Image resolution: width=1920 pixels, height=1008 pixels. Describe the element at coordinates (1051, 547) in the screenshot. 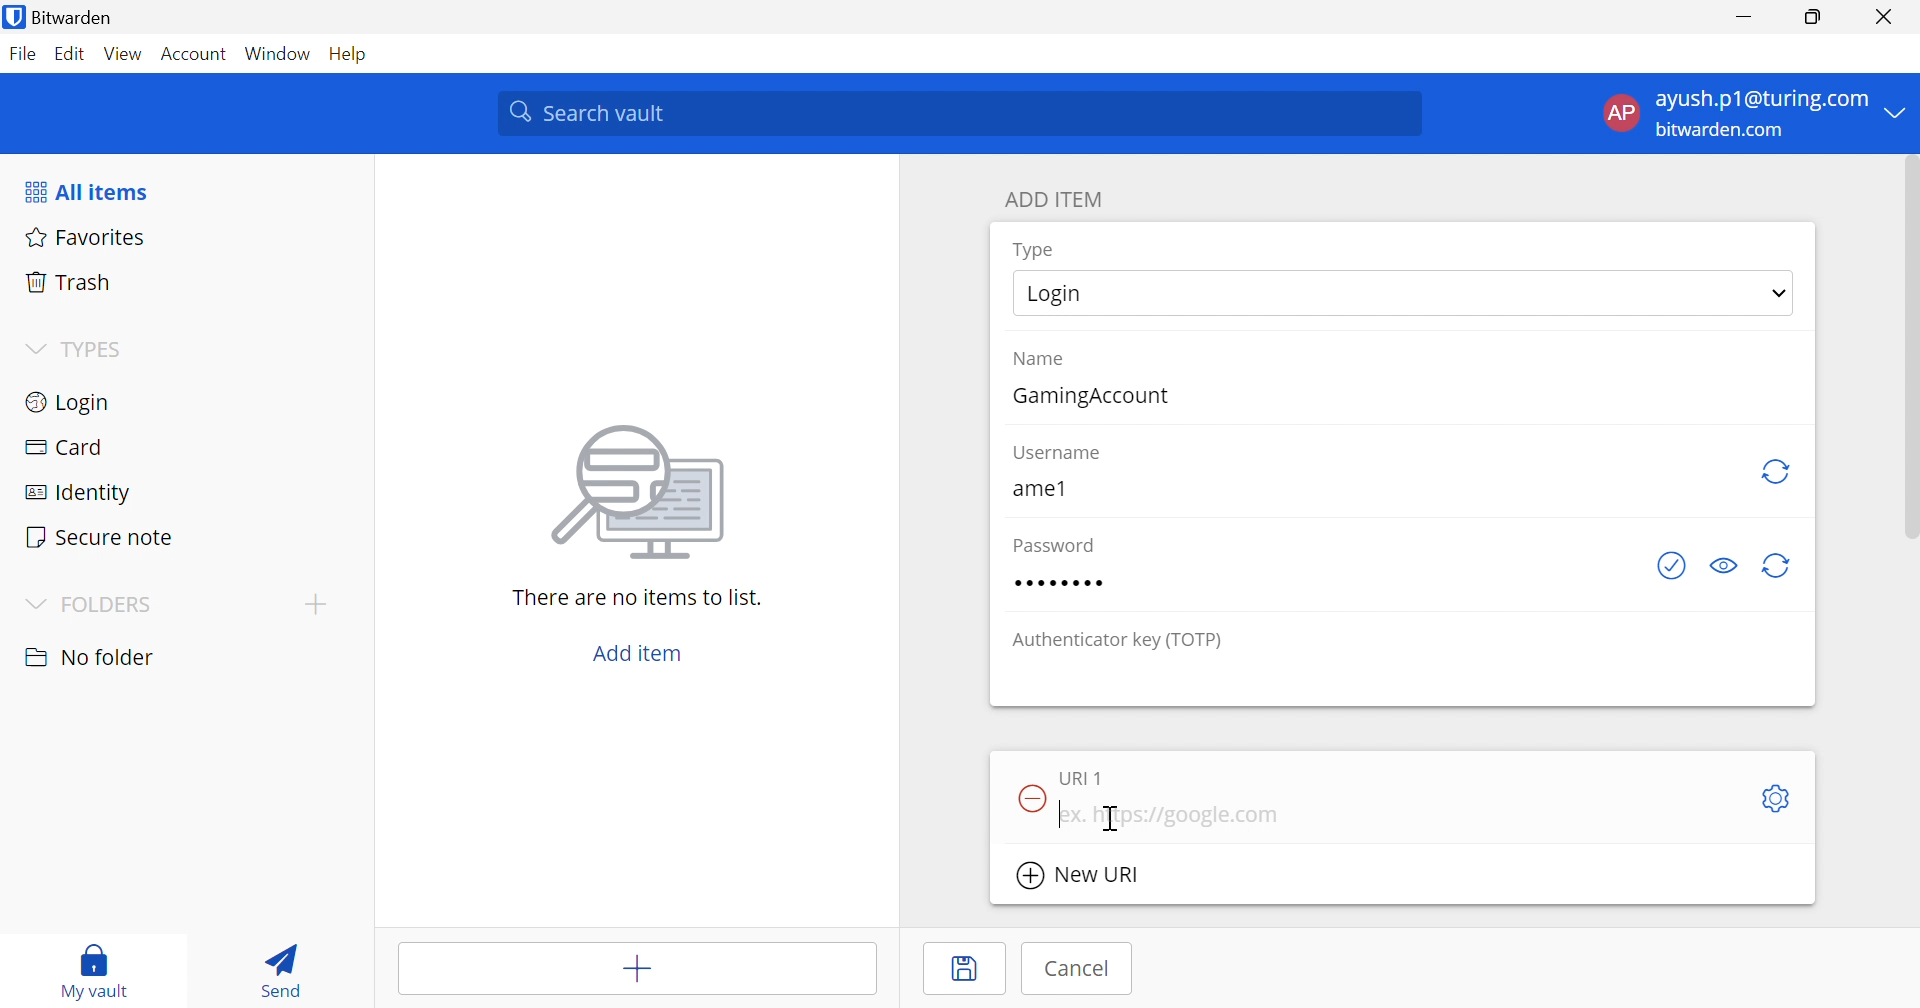

I see `Password` at that location.